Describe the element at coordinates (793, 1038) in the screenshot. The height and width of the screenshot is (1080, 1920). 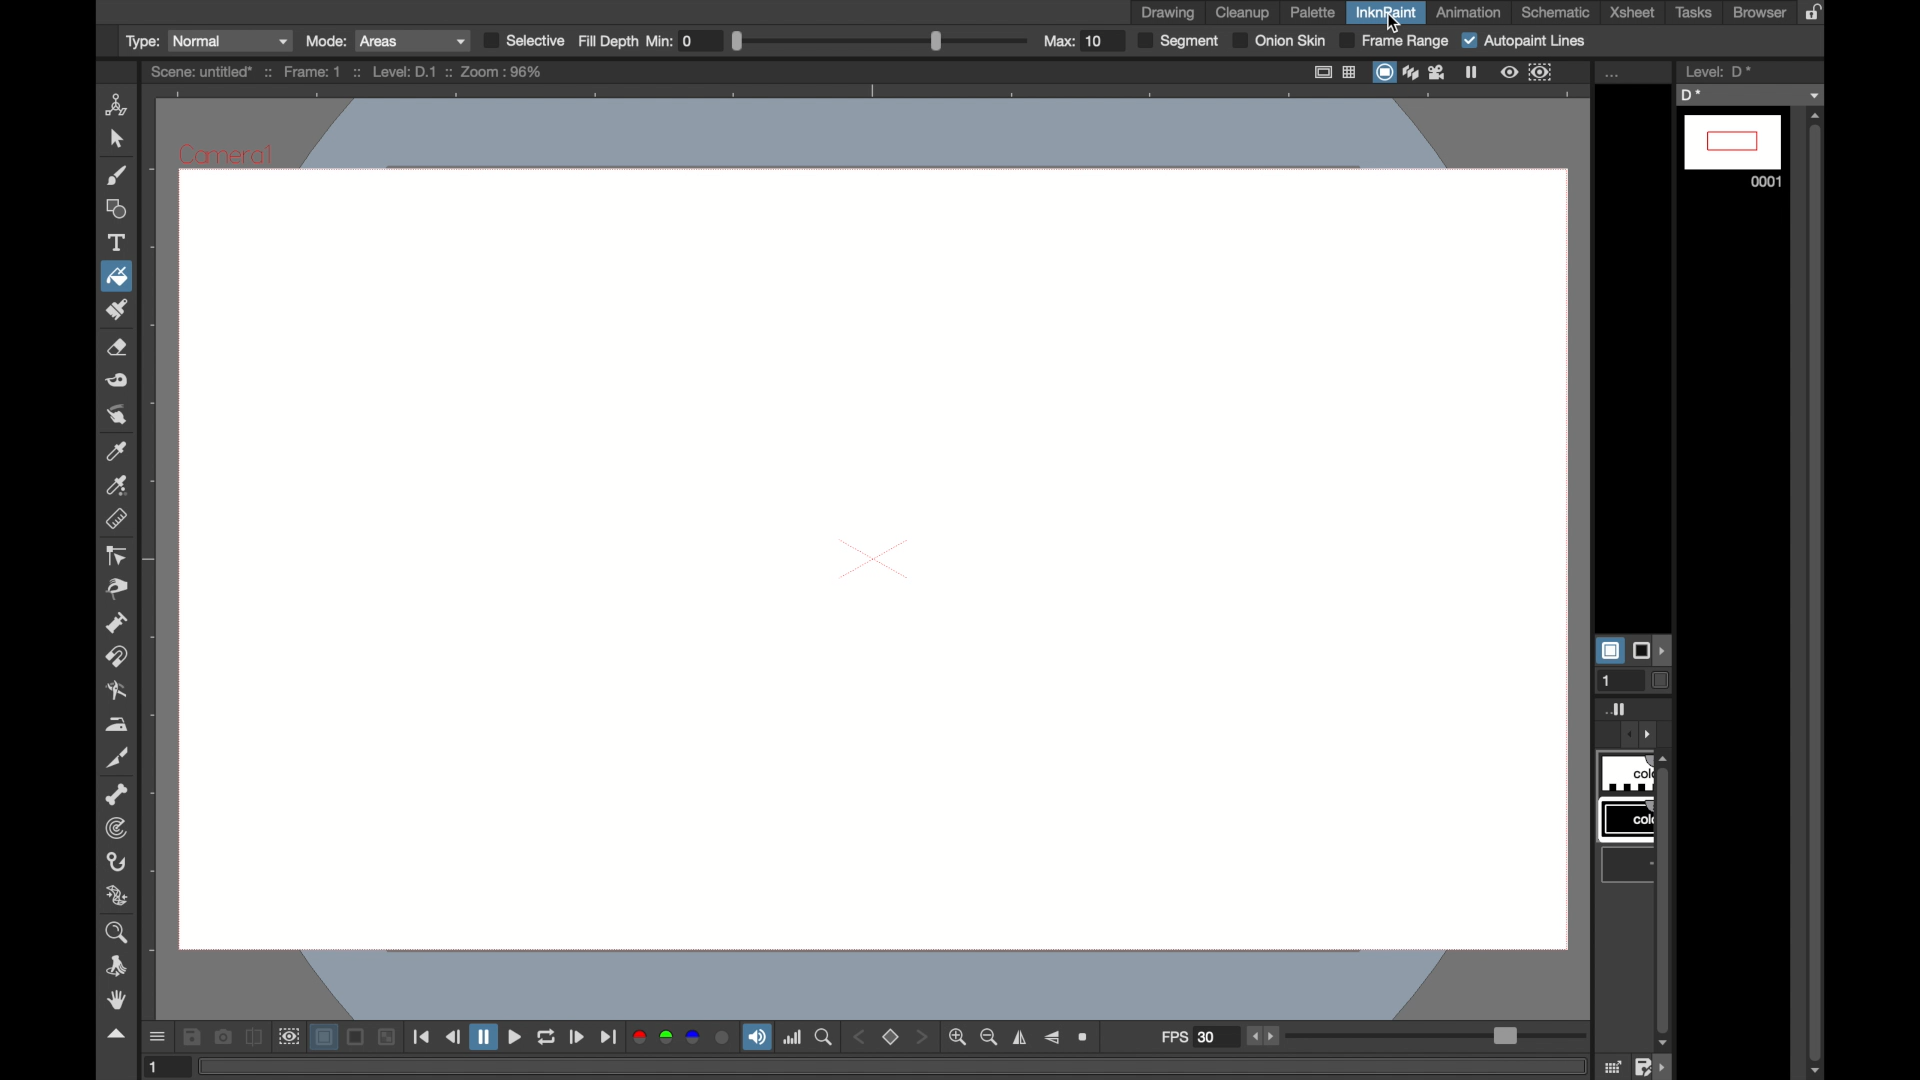
I see `histogram` at that location.